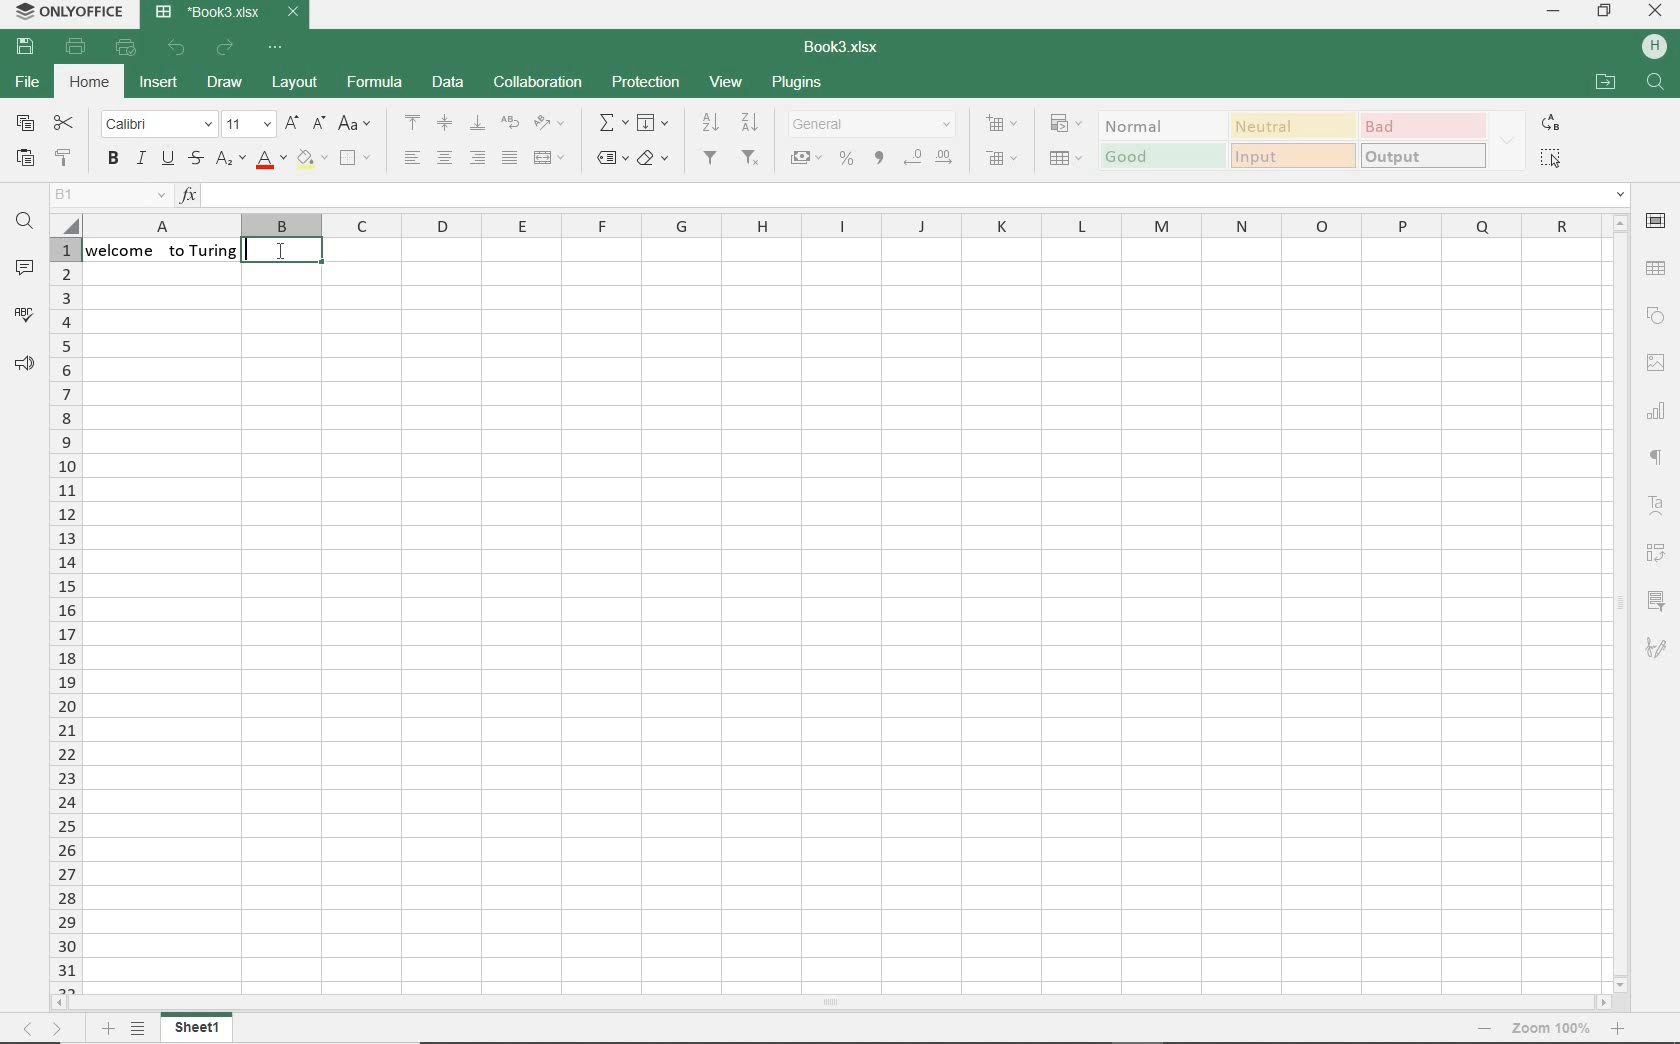 This screenshot has height=1044, width=1680. What do you see at coordinates (1553, 10) in the screenshot?
I see `minimize` at bounding box center [1553, 10].